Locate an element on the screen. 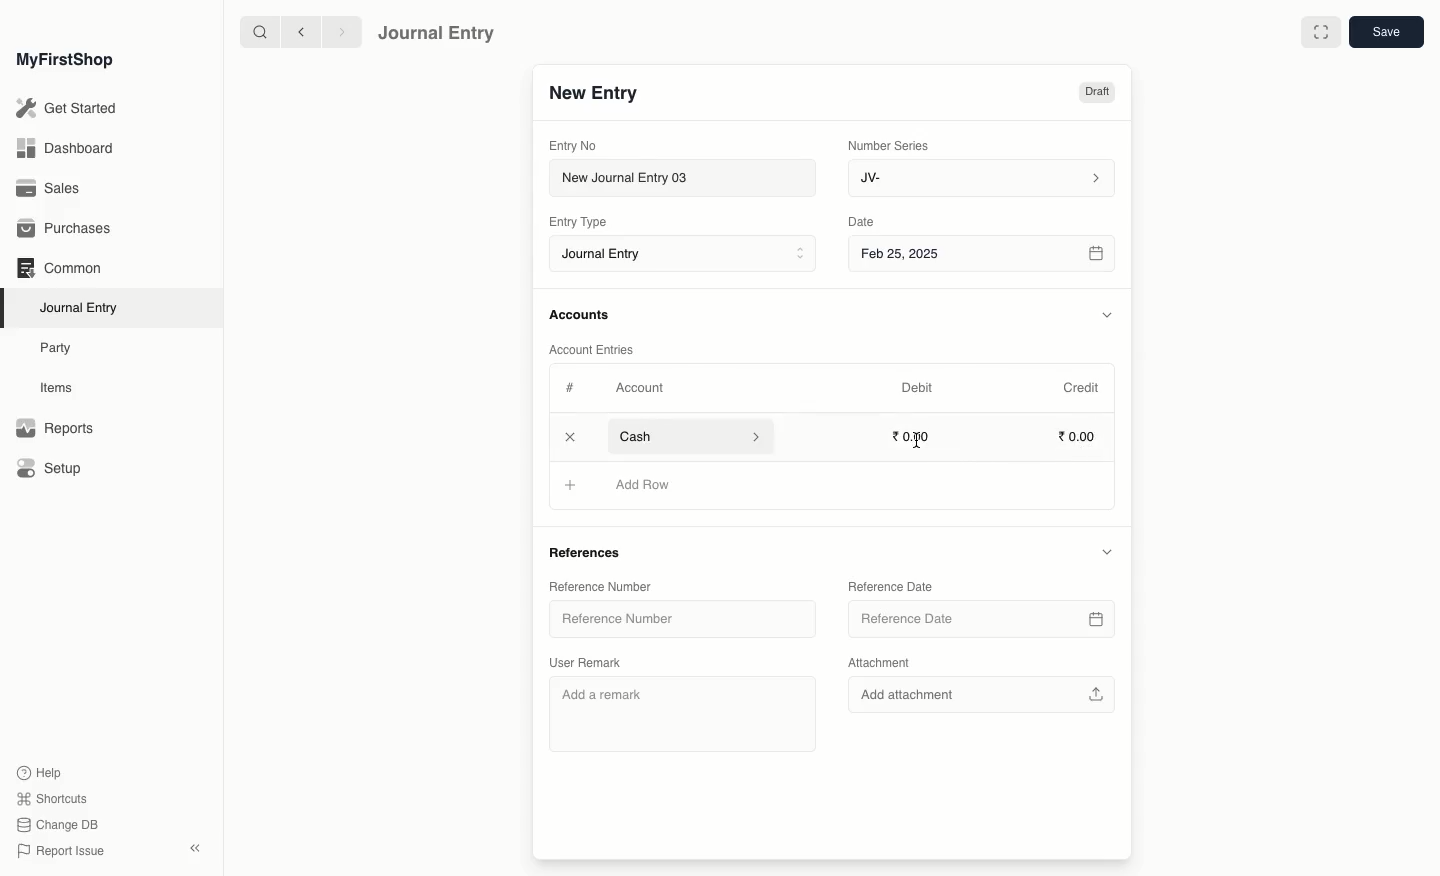 The image size is (1440, 876). Close is located at coordinates (572, 438).